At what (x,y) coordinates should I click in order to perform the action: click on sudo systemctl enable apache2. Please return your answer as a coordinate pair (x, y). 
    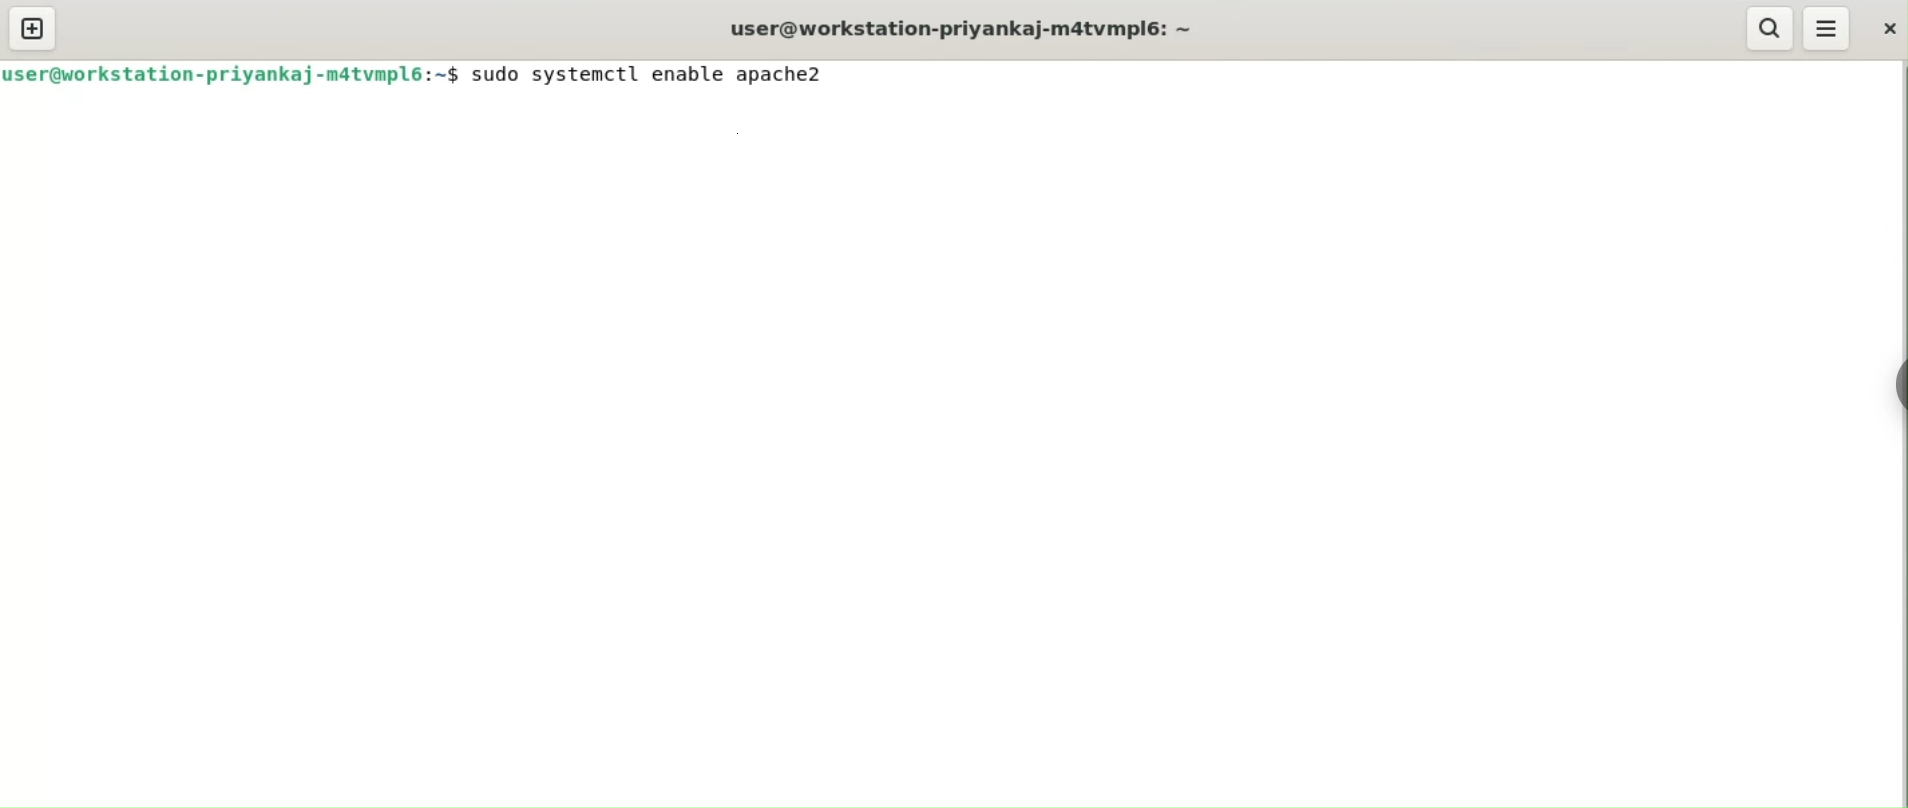
    Looking at the image, I should click on (647, 74).